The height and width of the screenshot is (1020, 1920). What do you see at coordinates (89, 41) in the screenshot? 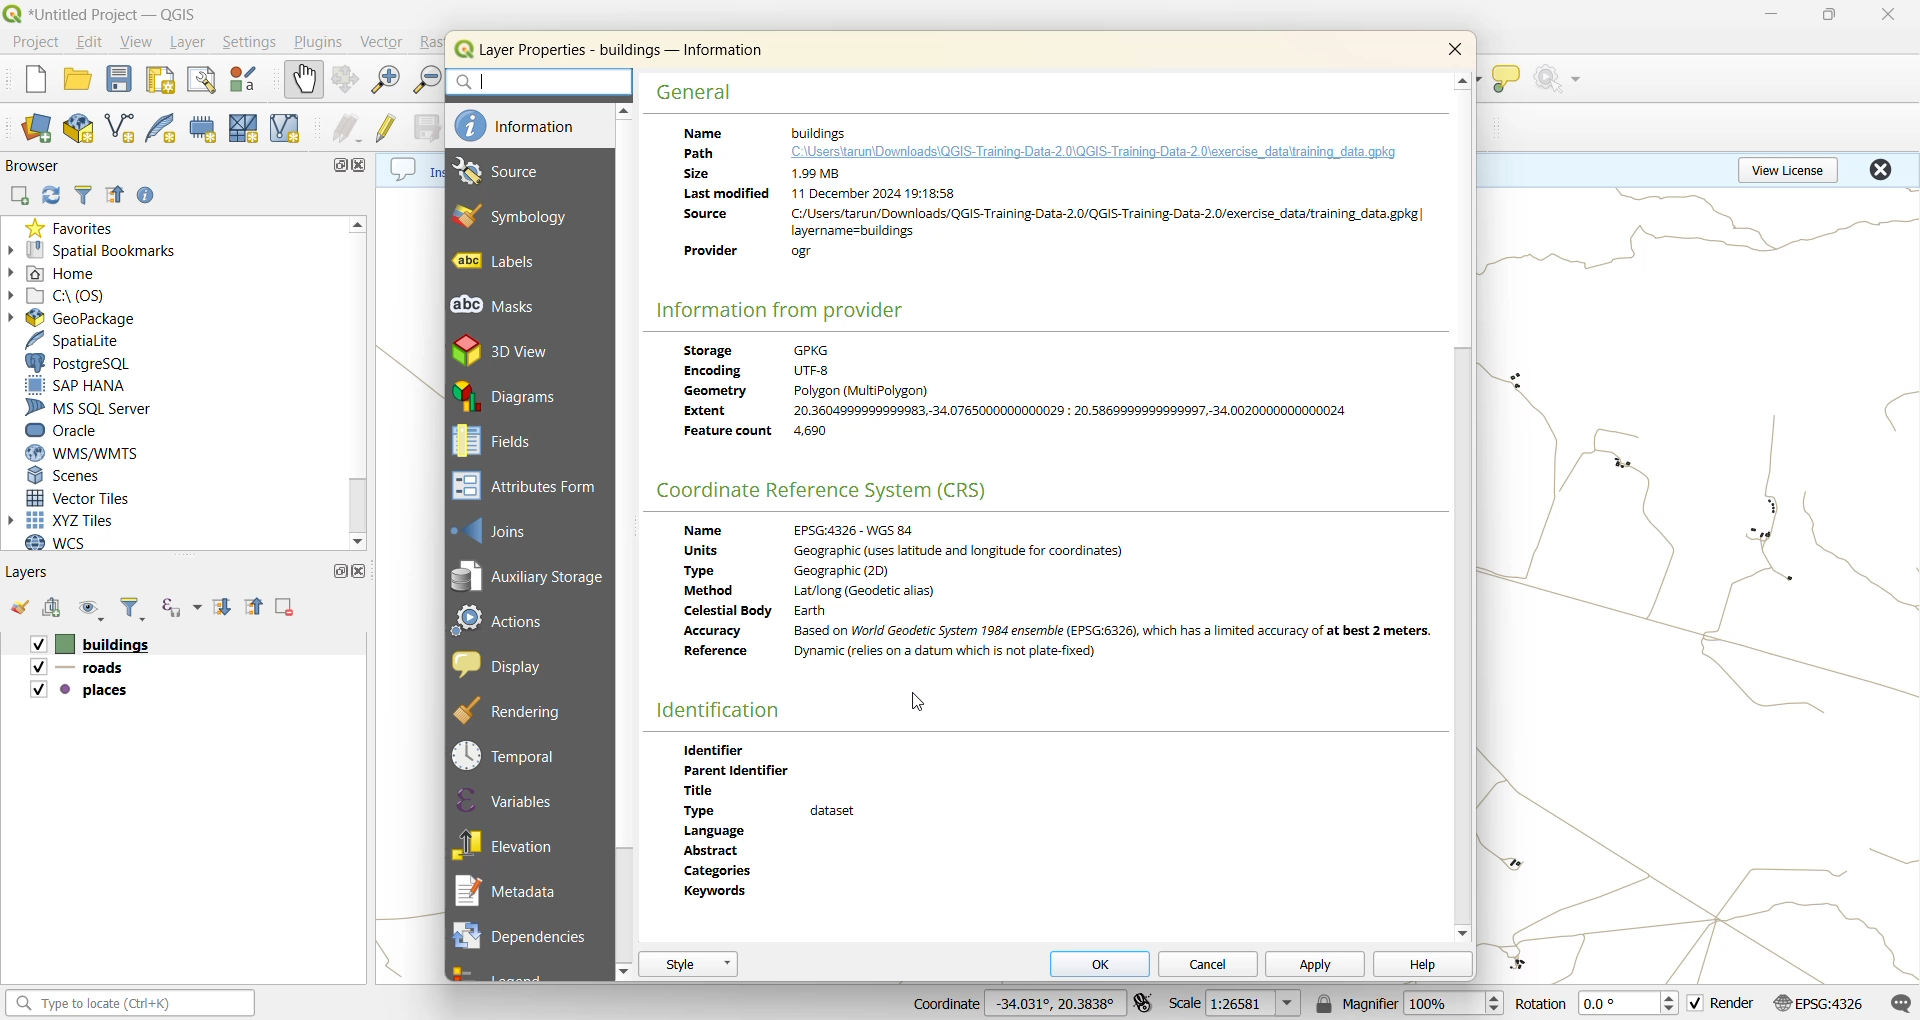
I see `edit` at bounding box center [89, 41].